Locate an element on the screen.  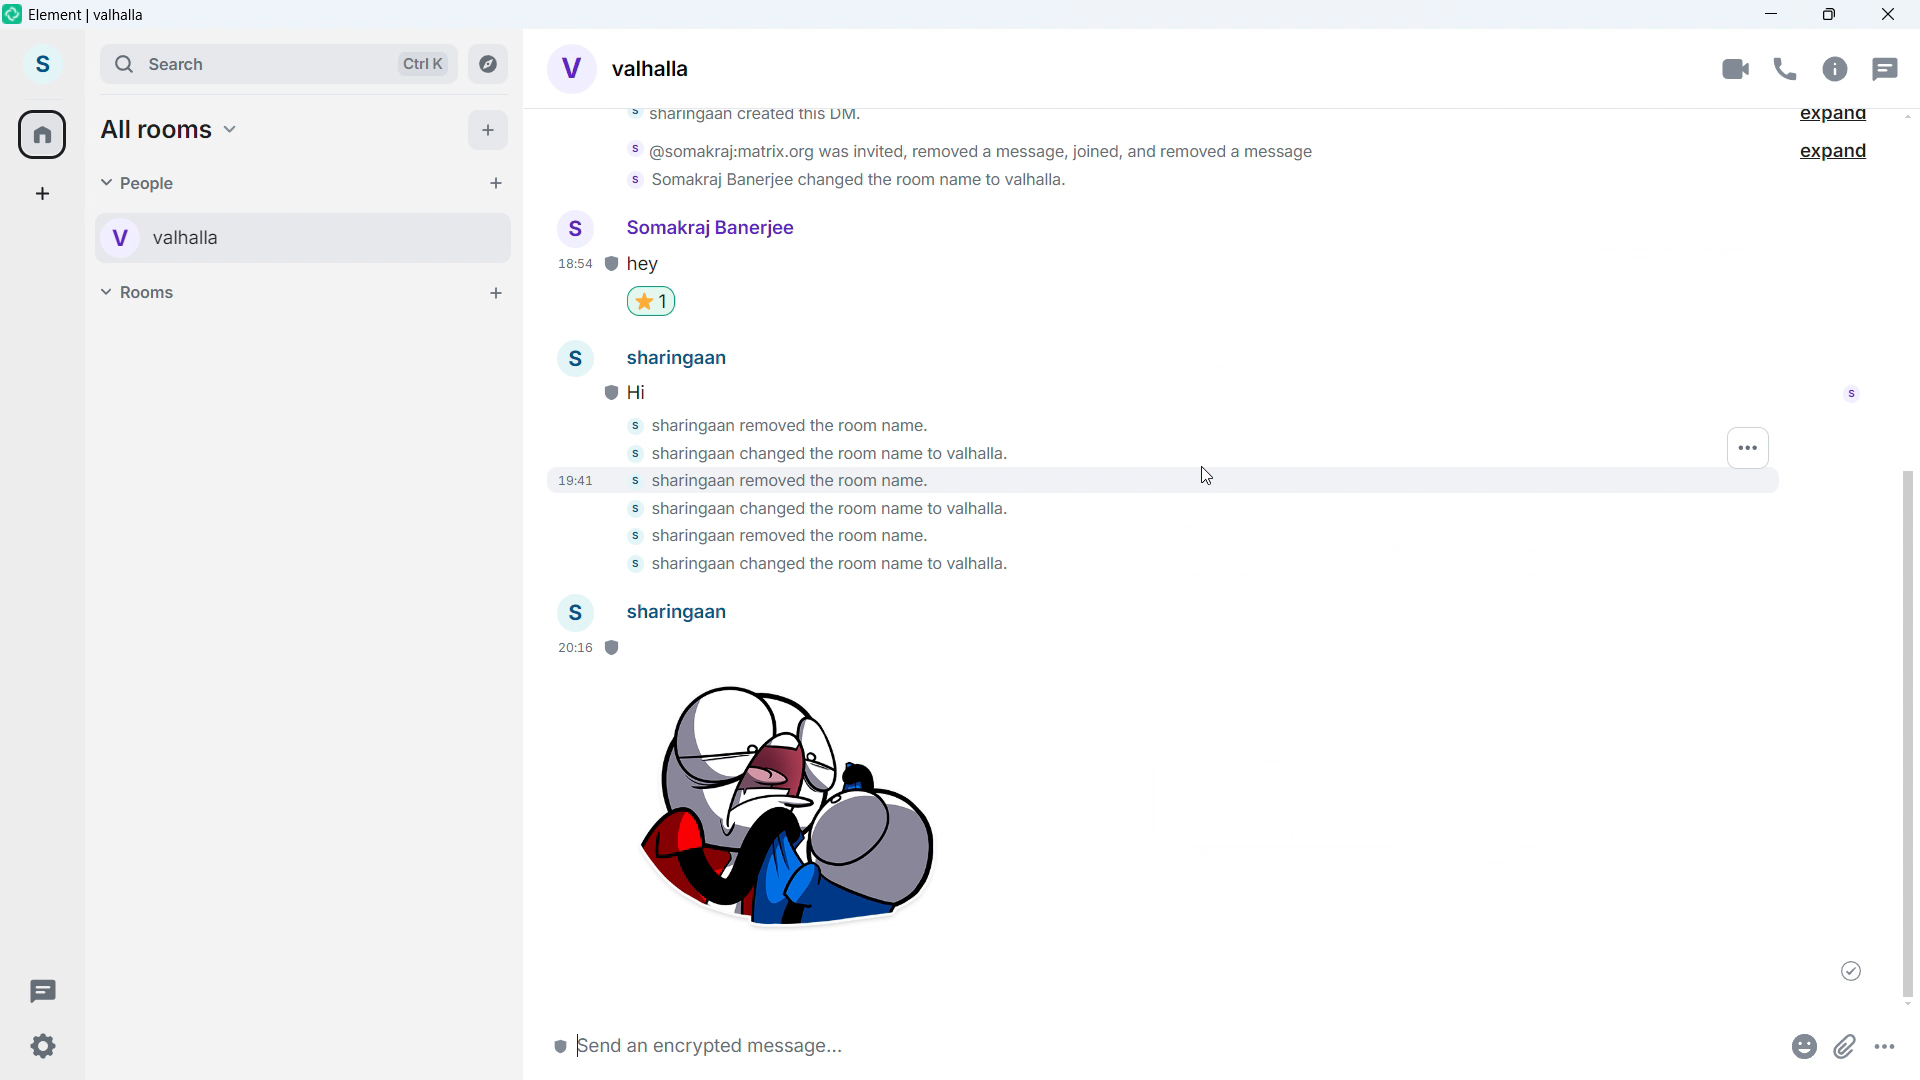
sharinggaan removed the room name is located at coordinates (784, 479).